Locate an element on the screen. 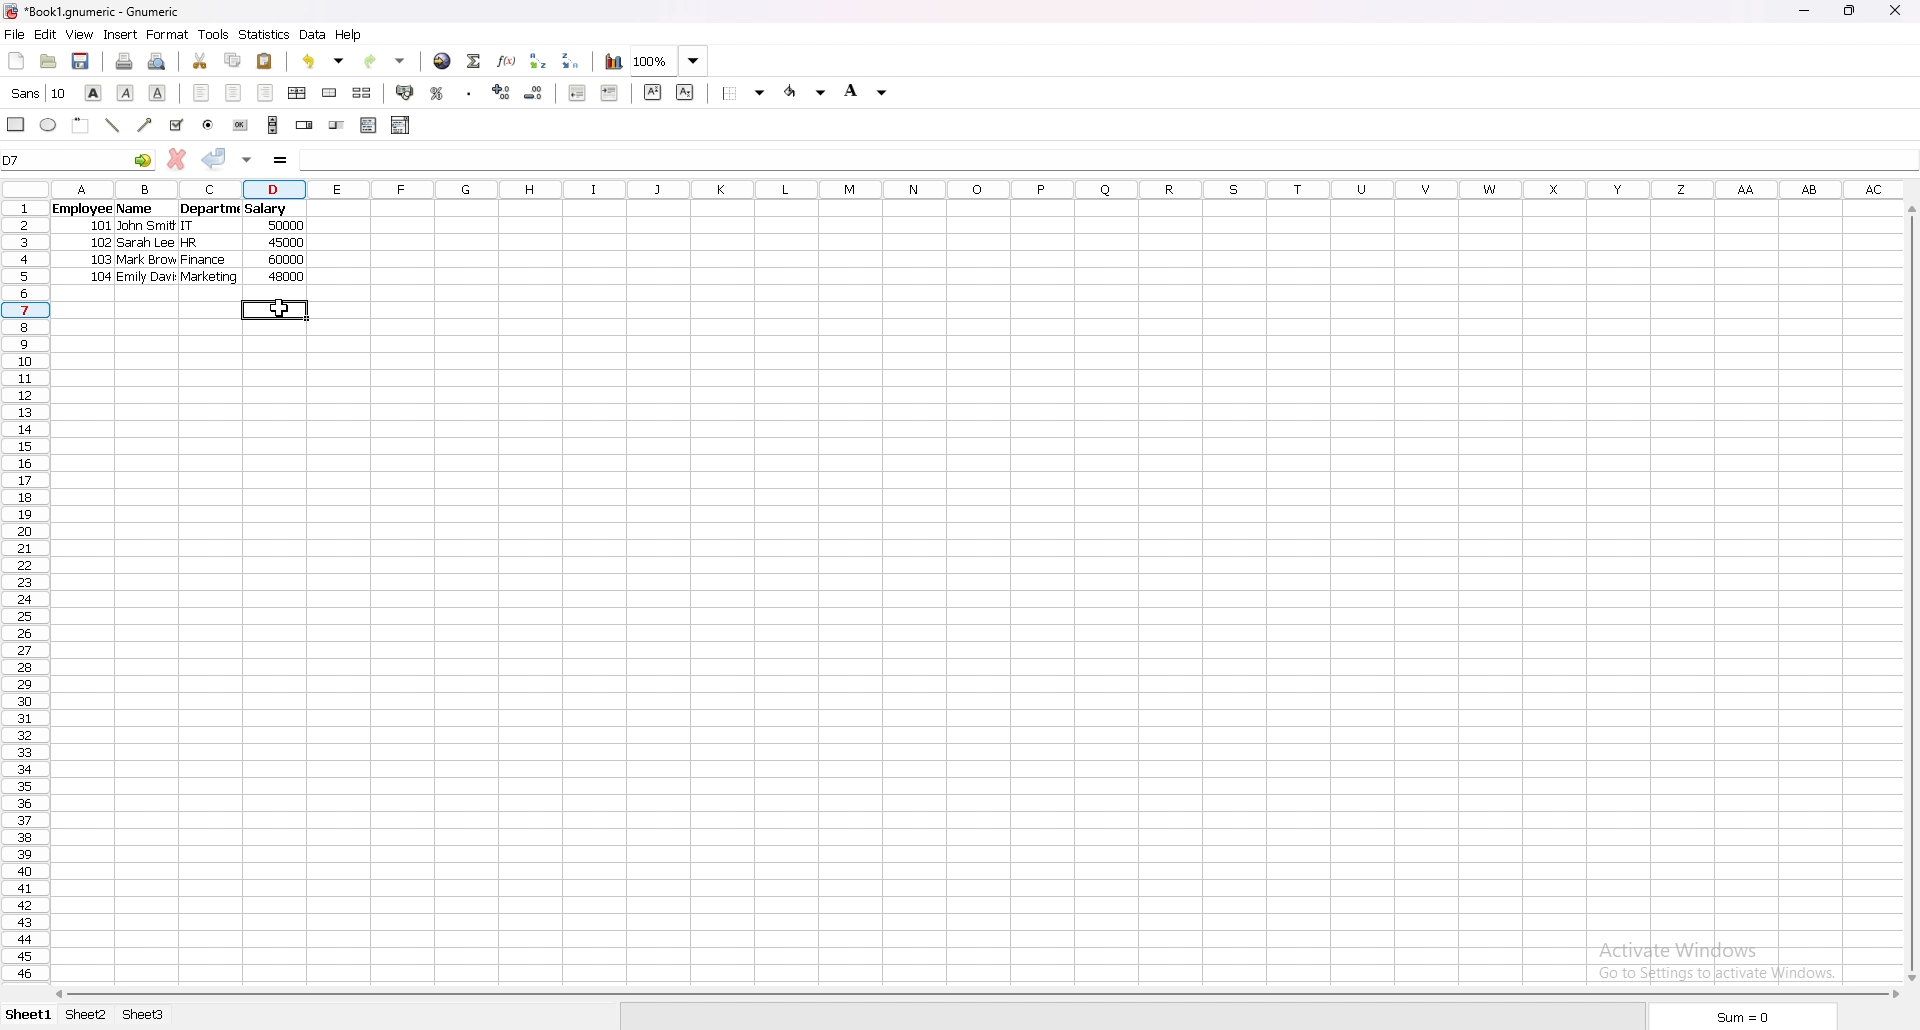  scroll bar is located at coordinates (1908, 593).